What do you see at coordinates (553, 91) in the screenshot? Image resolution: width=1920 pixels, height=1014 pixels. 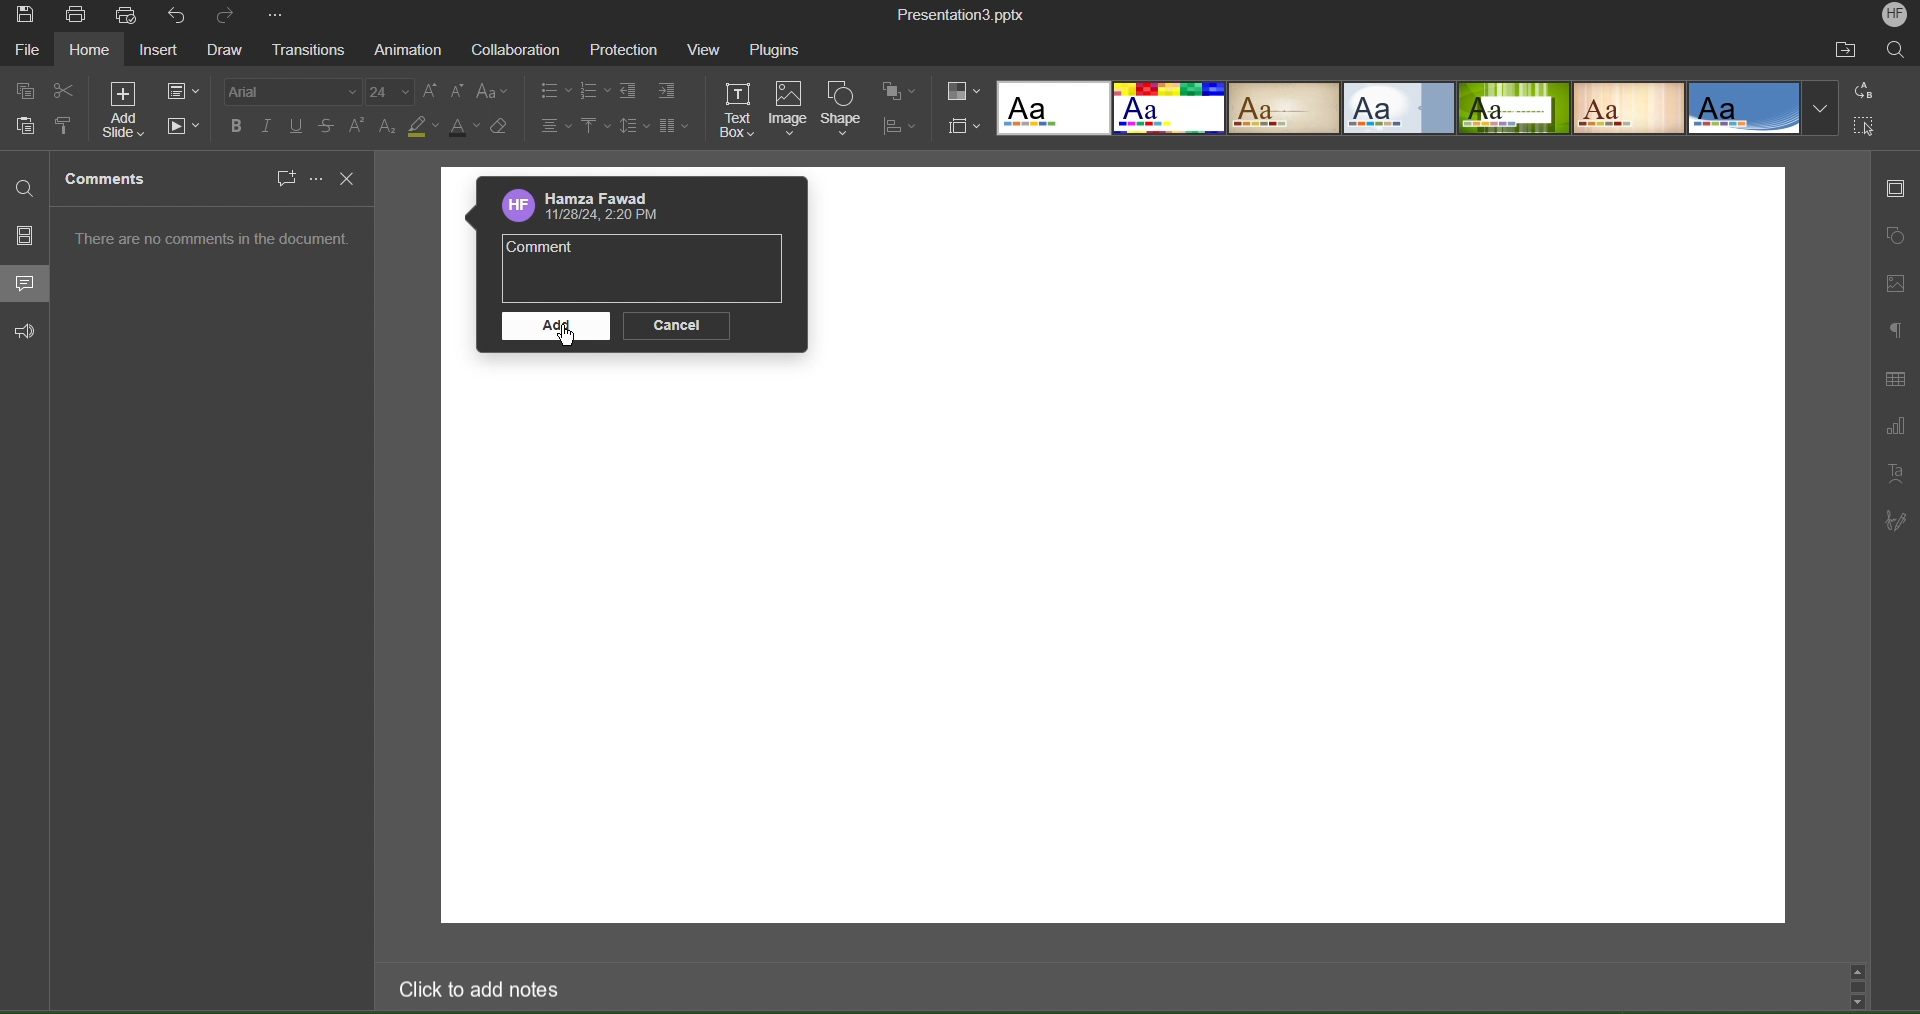 I see `List Options` at bounding box center [553, 91].